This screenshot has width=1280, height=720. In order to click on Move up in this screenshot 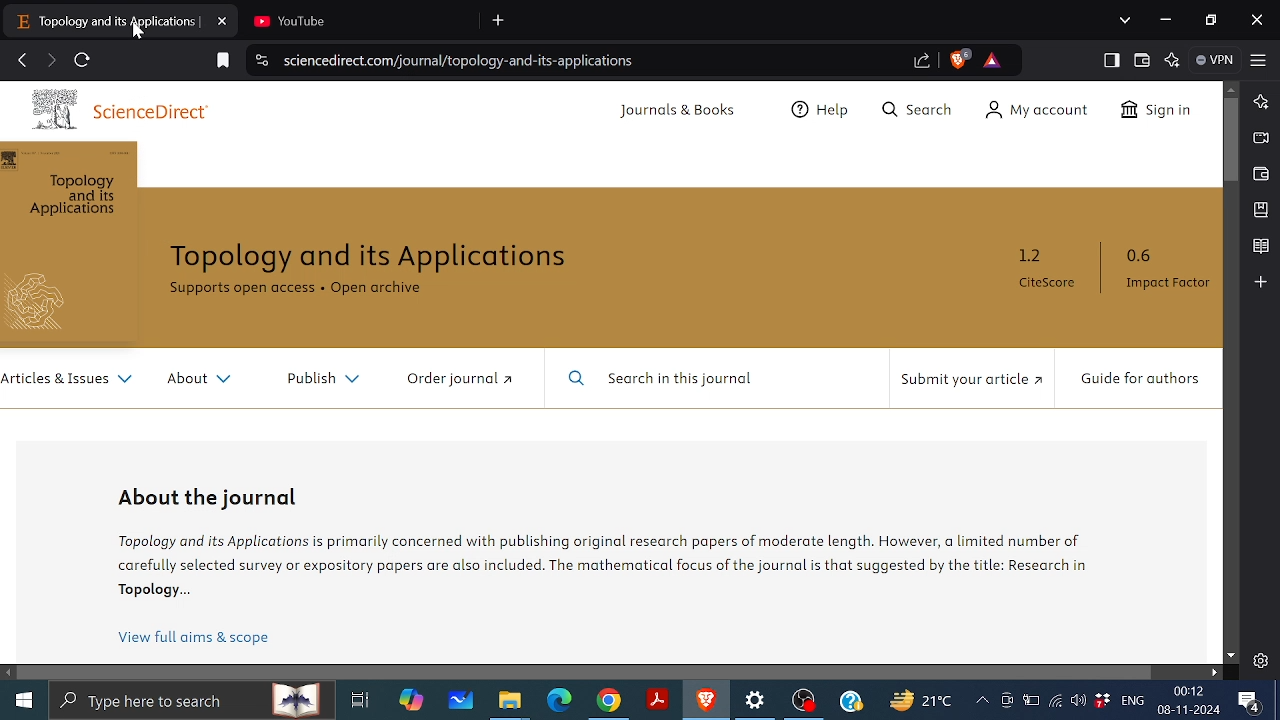, I will do `click(1231, 88)`.